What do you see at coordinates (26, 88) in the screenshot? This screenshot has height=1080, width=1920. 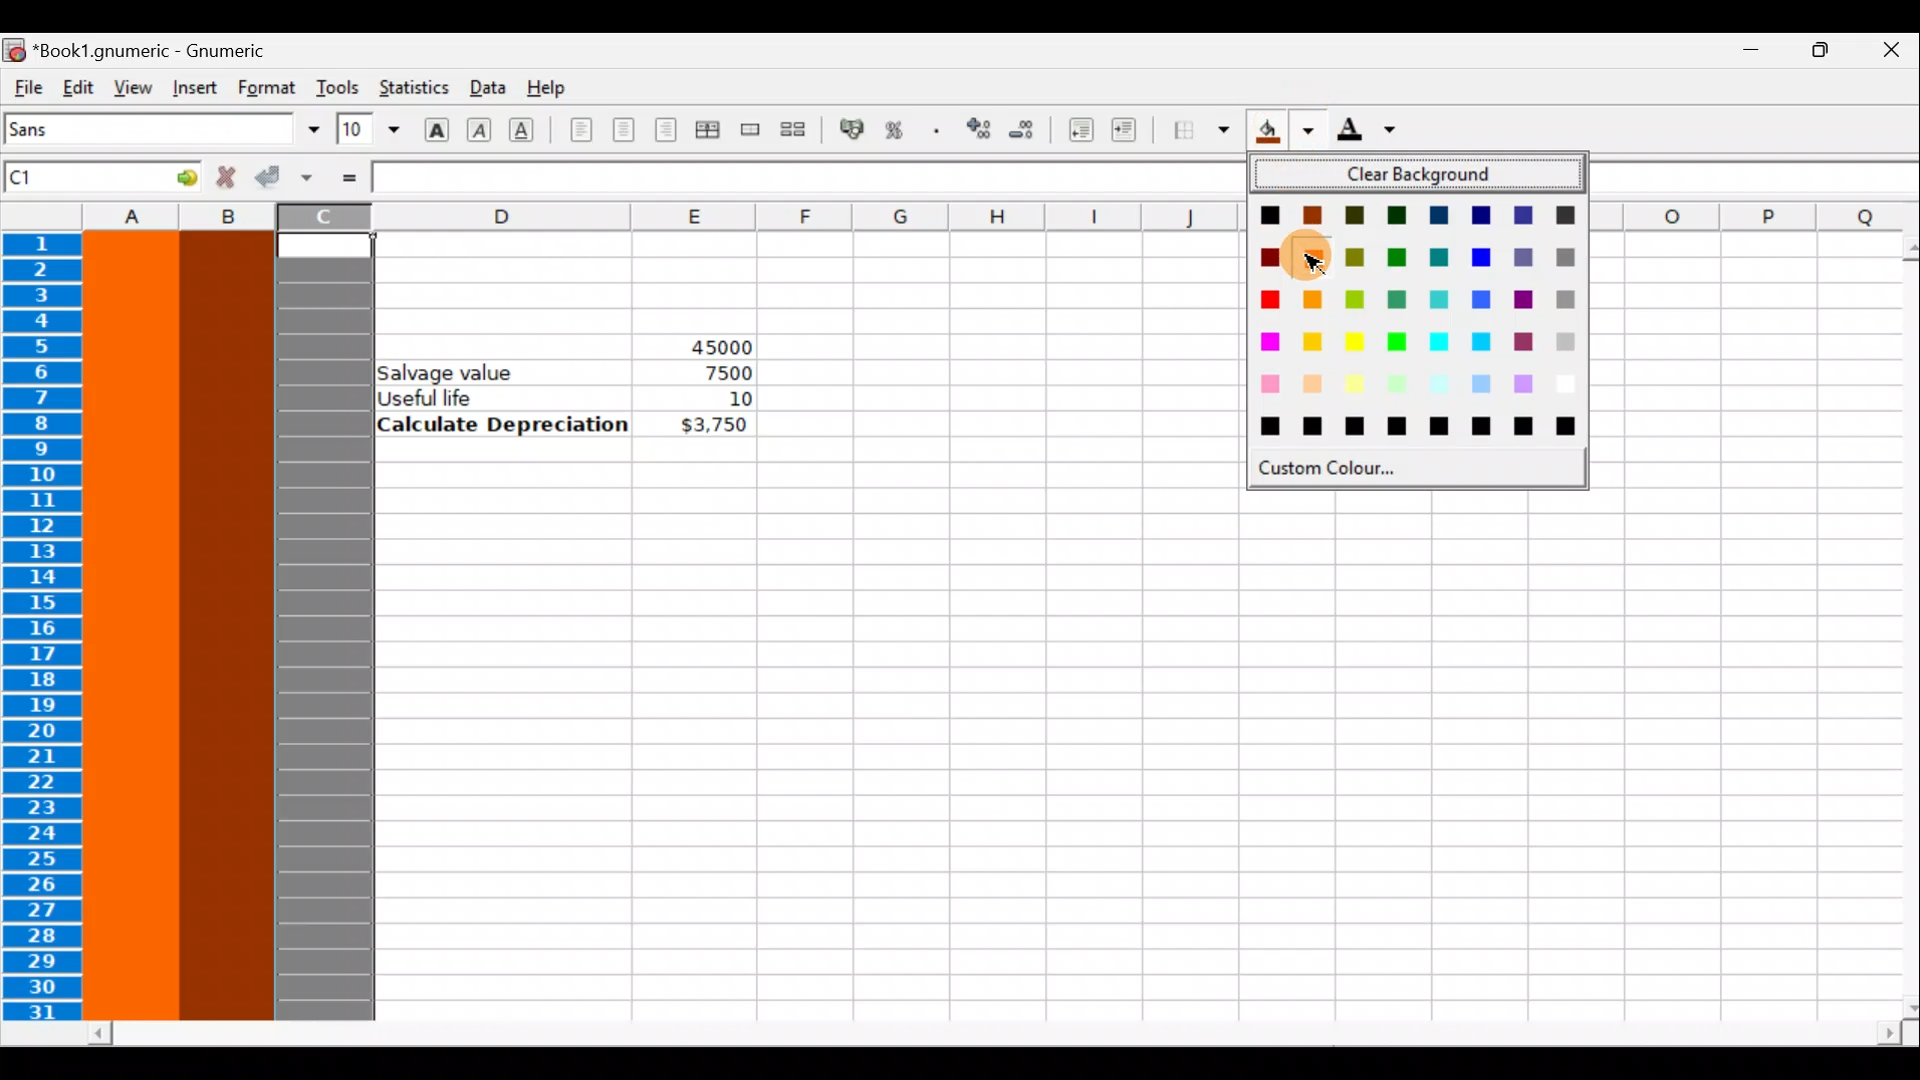 I see `File` at bounding box center [26, 88].